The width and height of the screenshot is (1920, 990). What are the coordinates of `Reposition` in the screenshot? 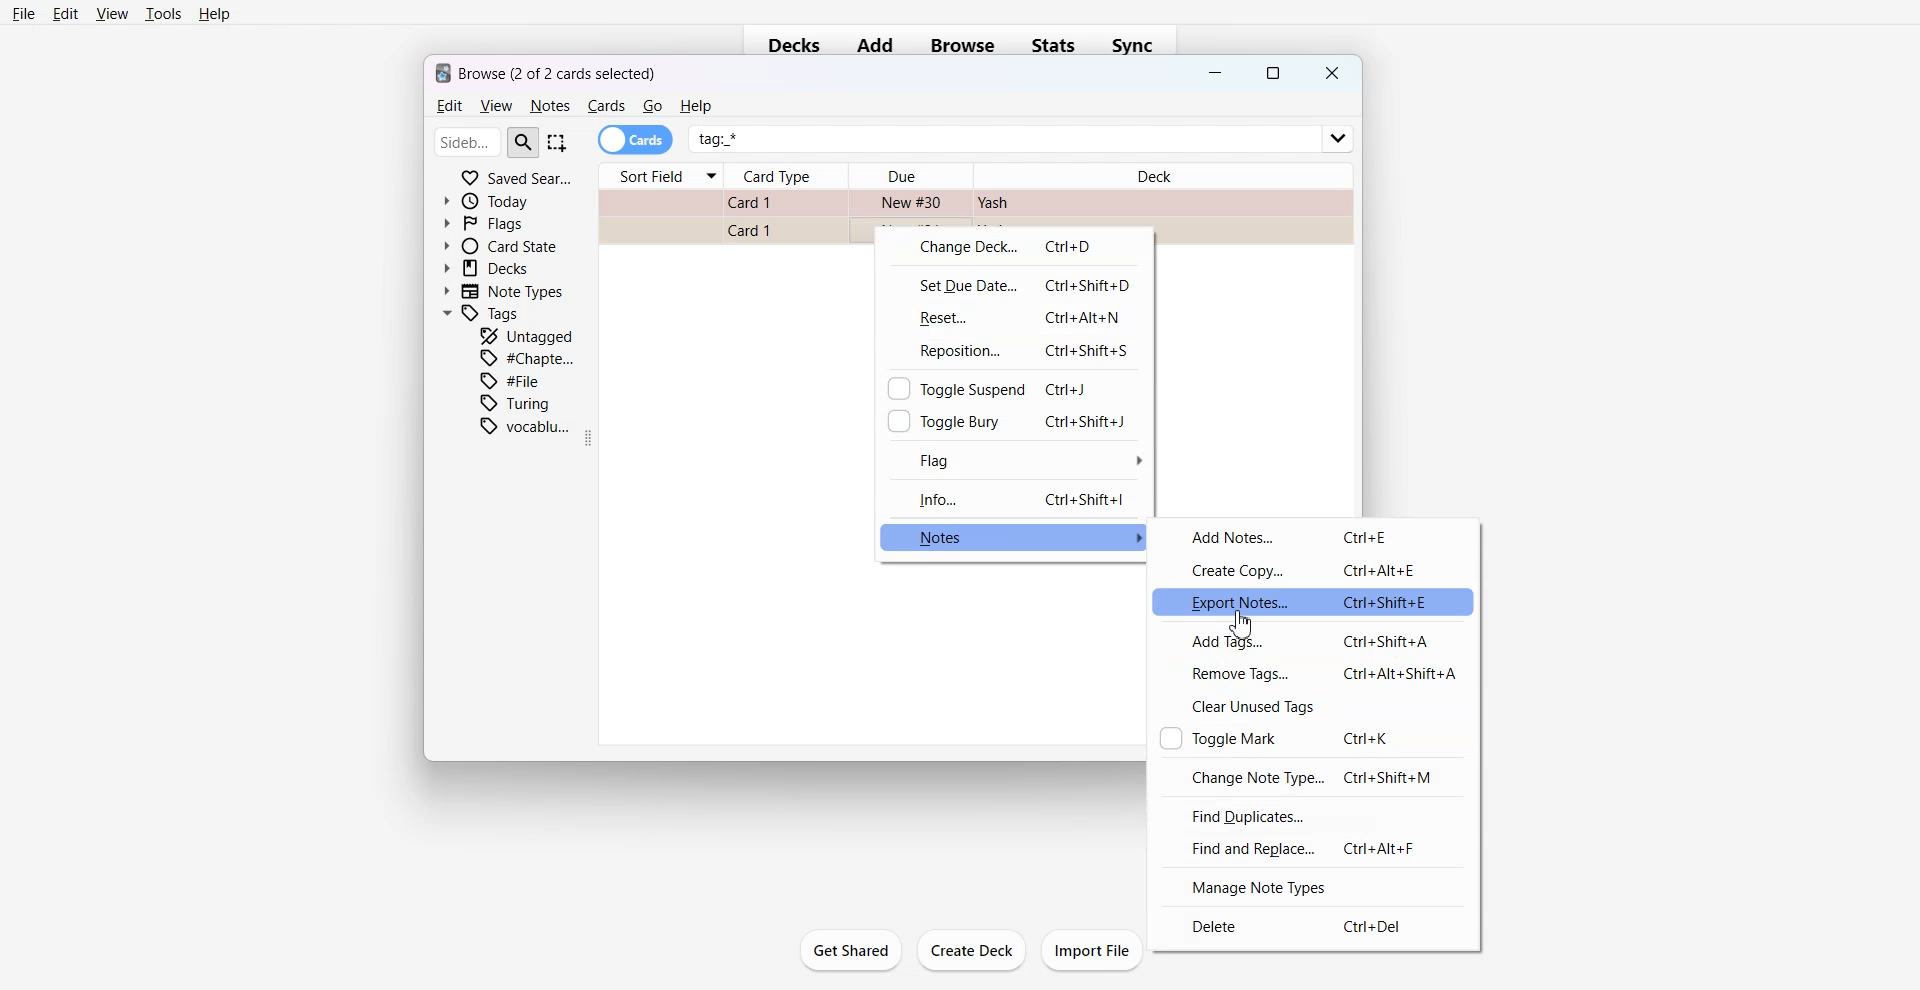 It's located at (1014, 351).